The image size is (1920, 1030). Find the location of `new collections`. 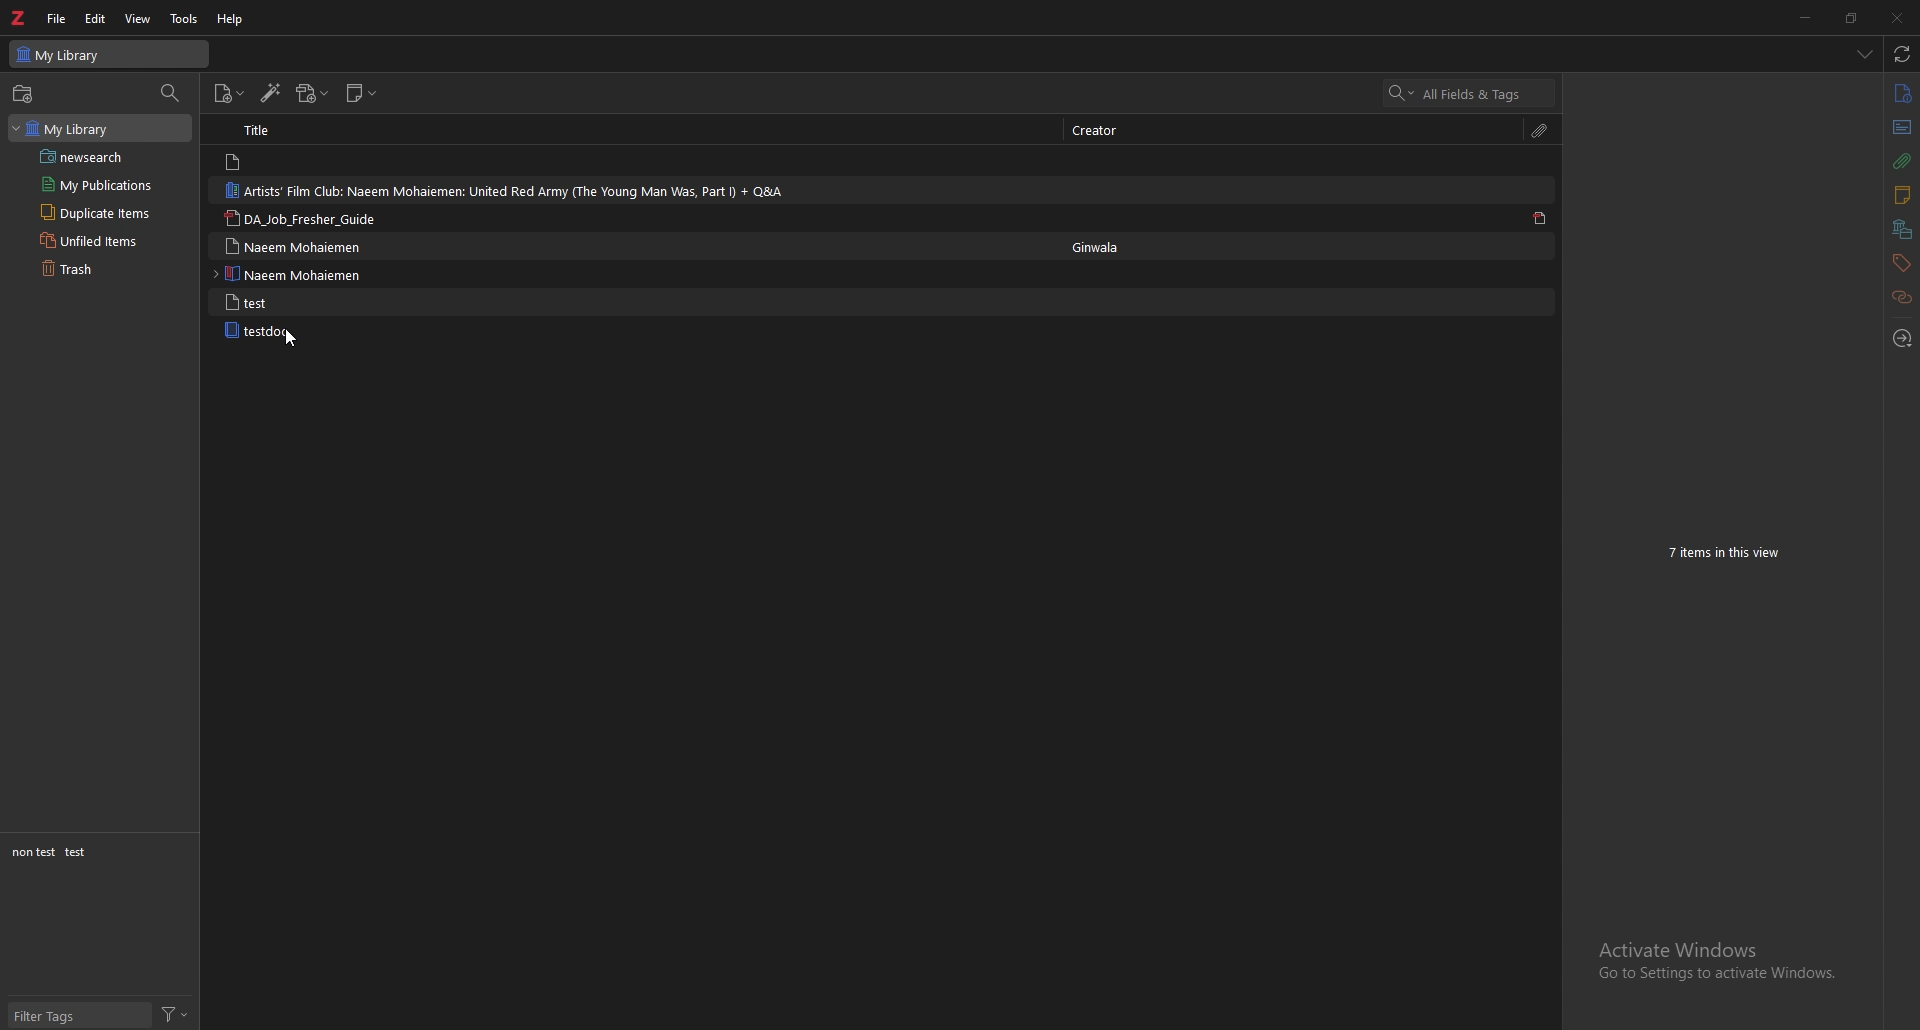

new collections is located at coordinates (25, 93).